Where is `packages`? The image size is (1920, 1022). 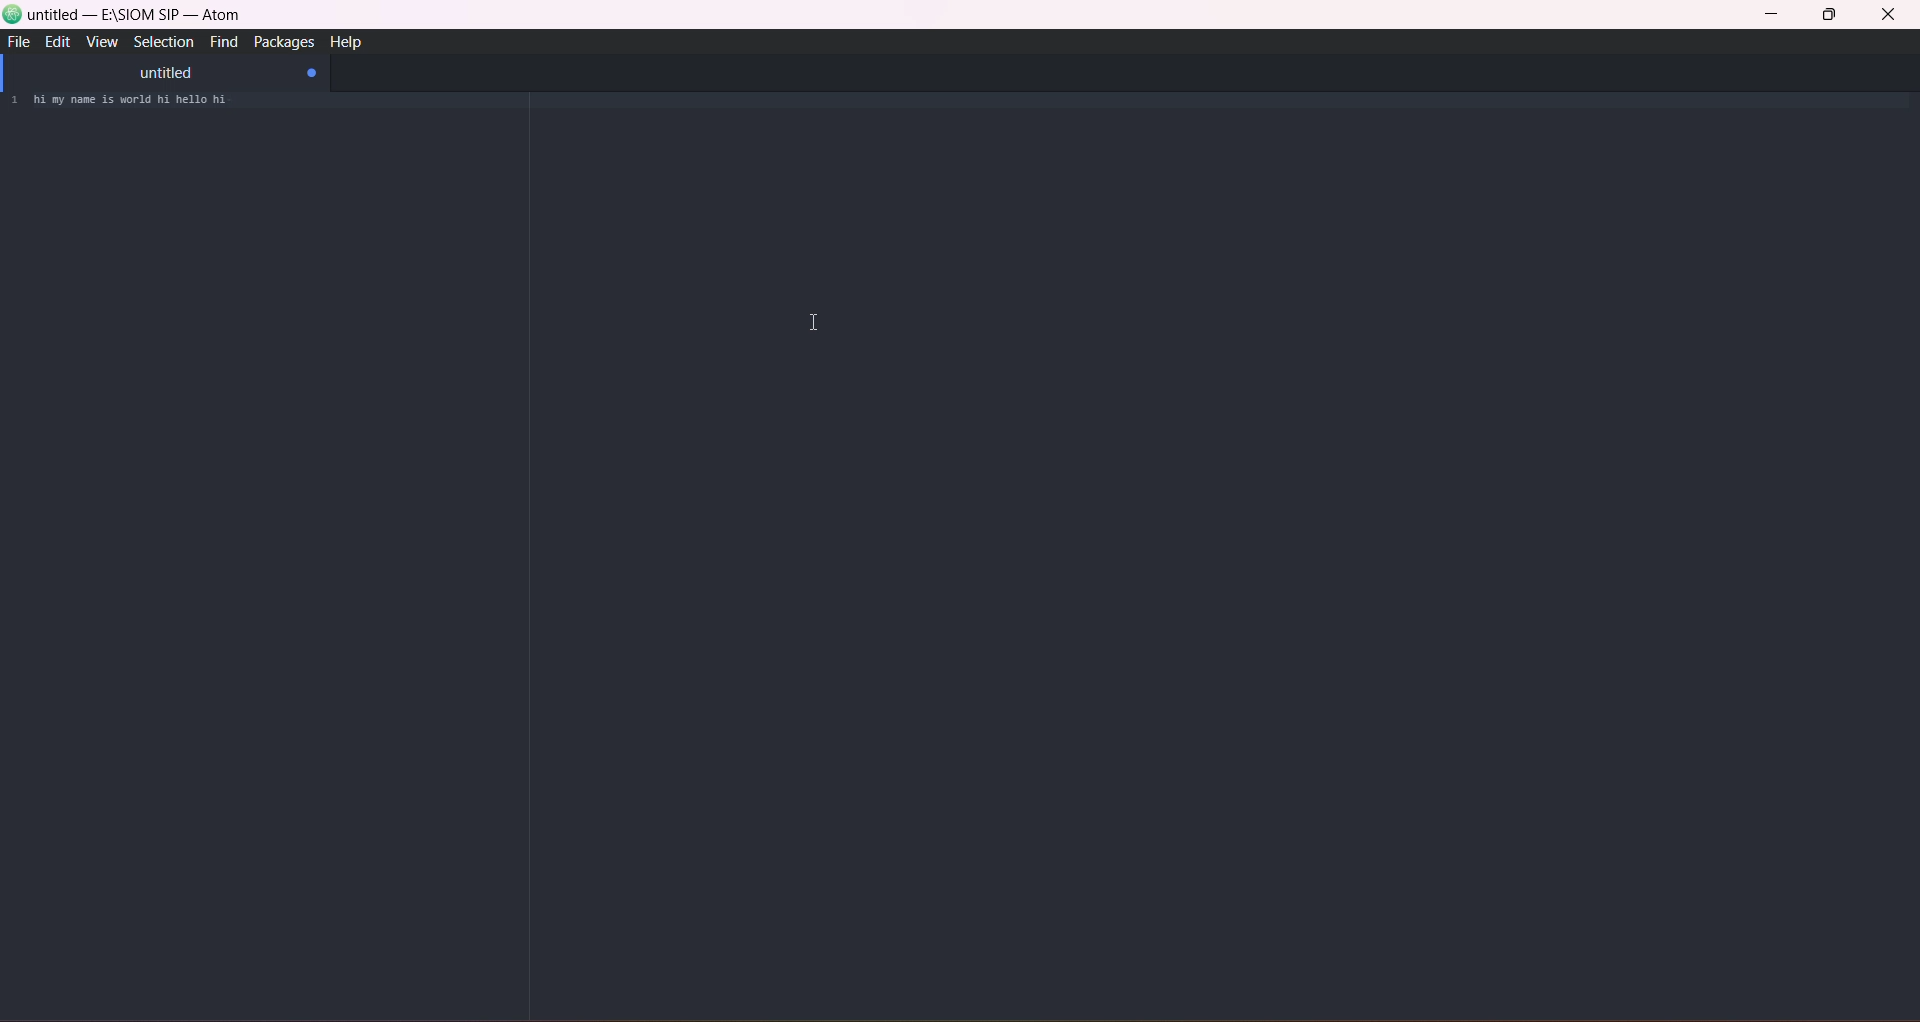
packages is located at coordinates (280, 43).